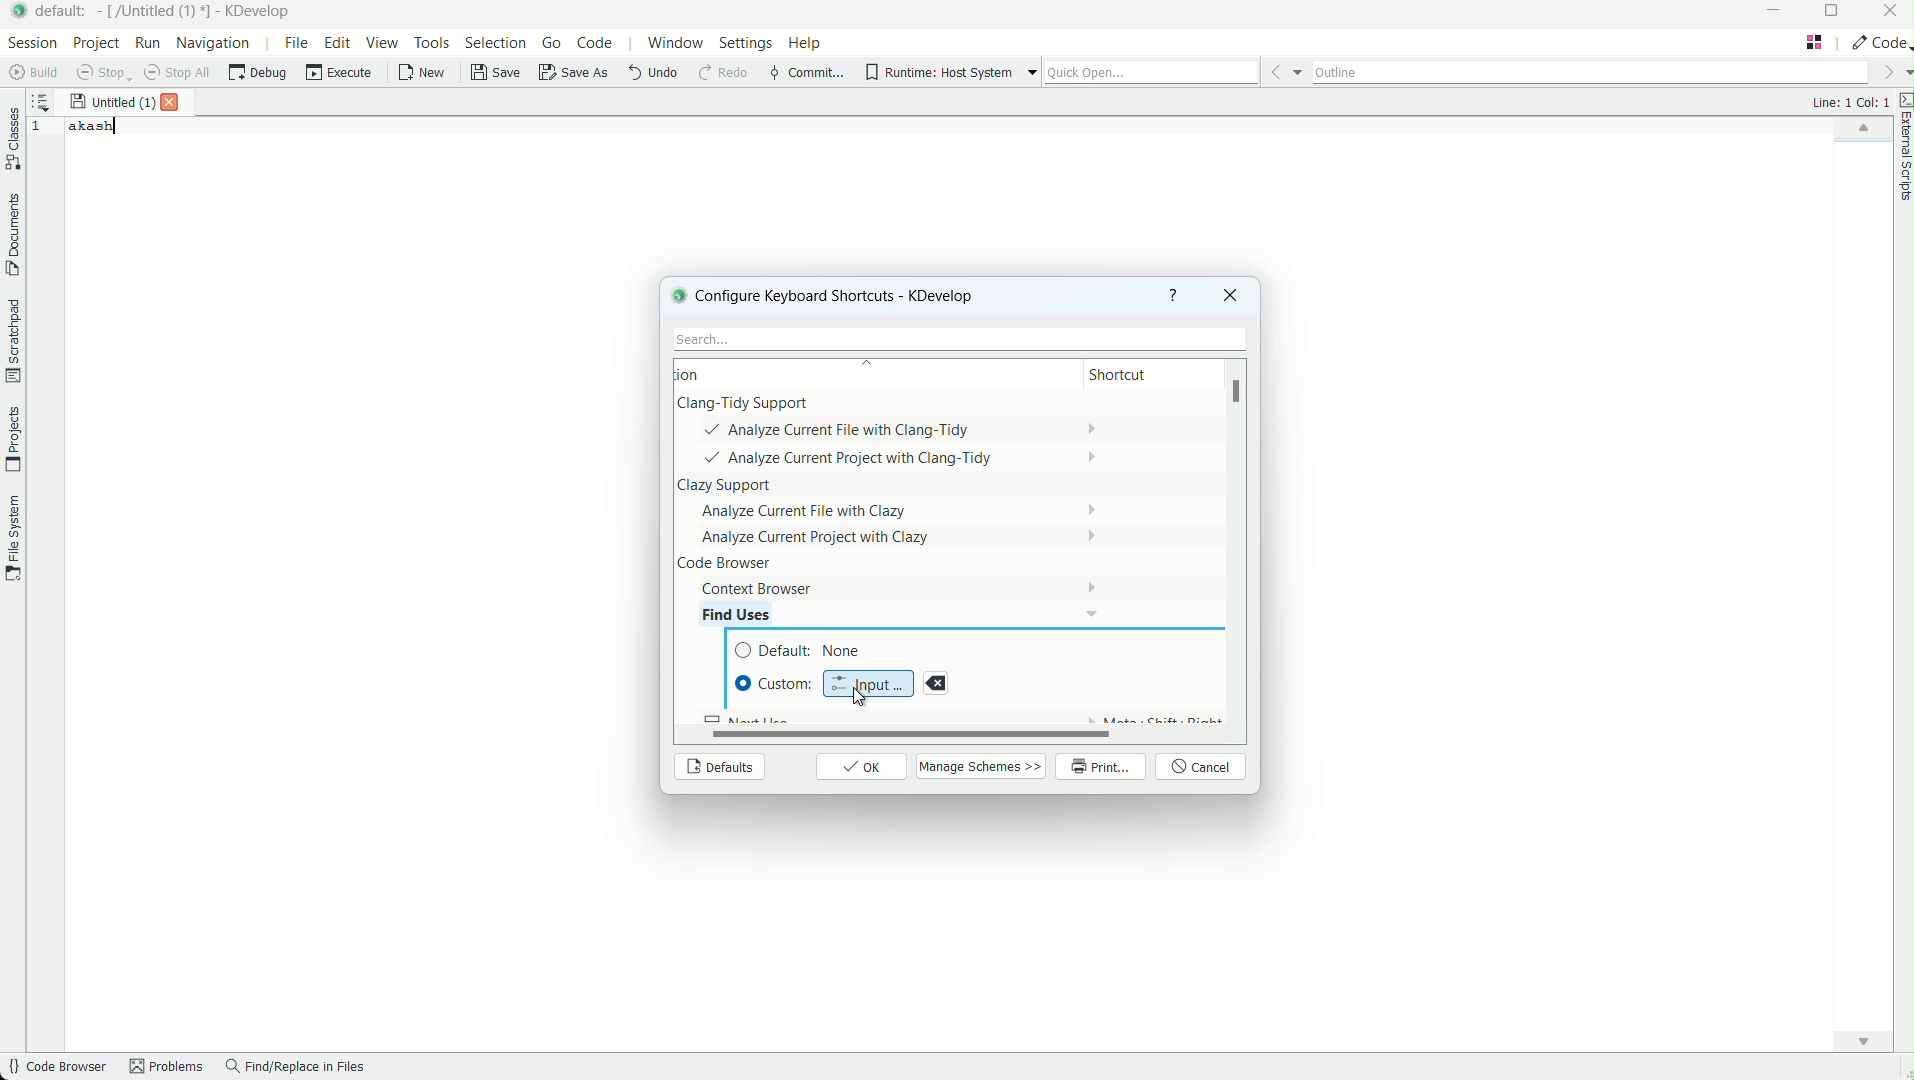 Image resolution: width=1914 pixels, height=1080 pixels. What do you see at coordinates (1775, 12) in the screenshot?
I see `minimize` at bounding box center [1775, 12].